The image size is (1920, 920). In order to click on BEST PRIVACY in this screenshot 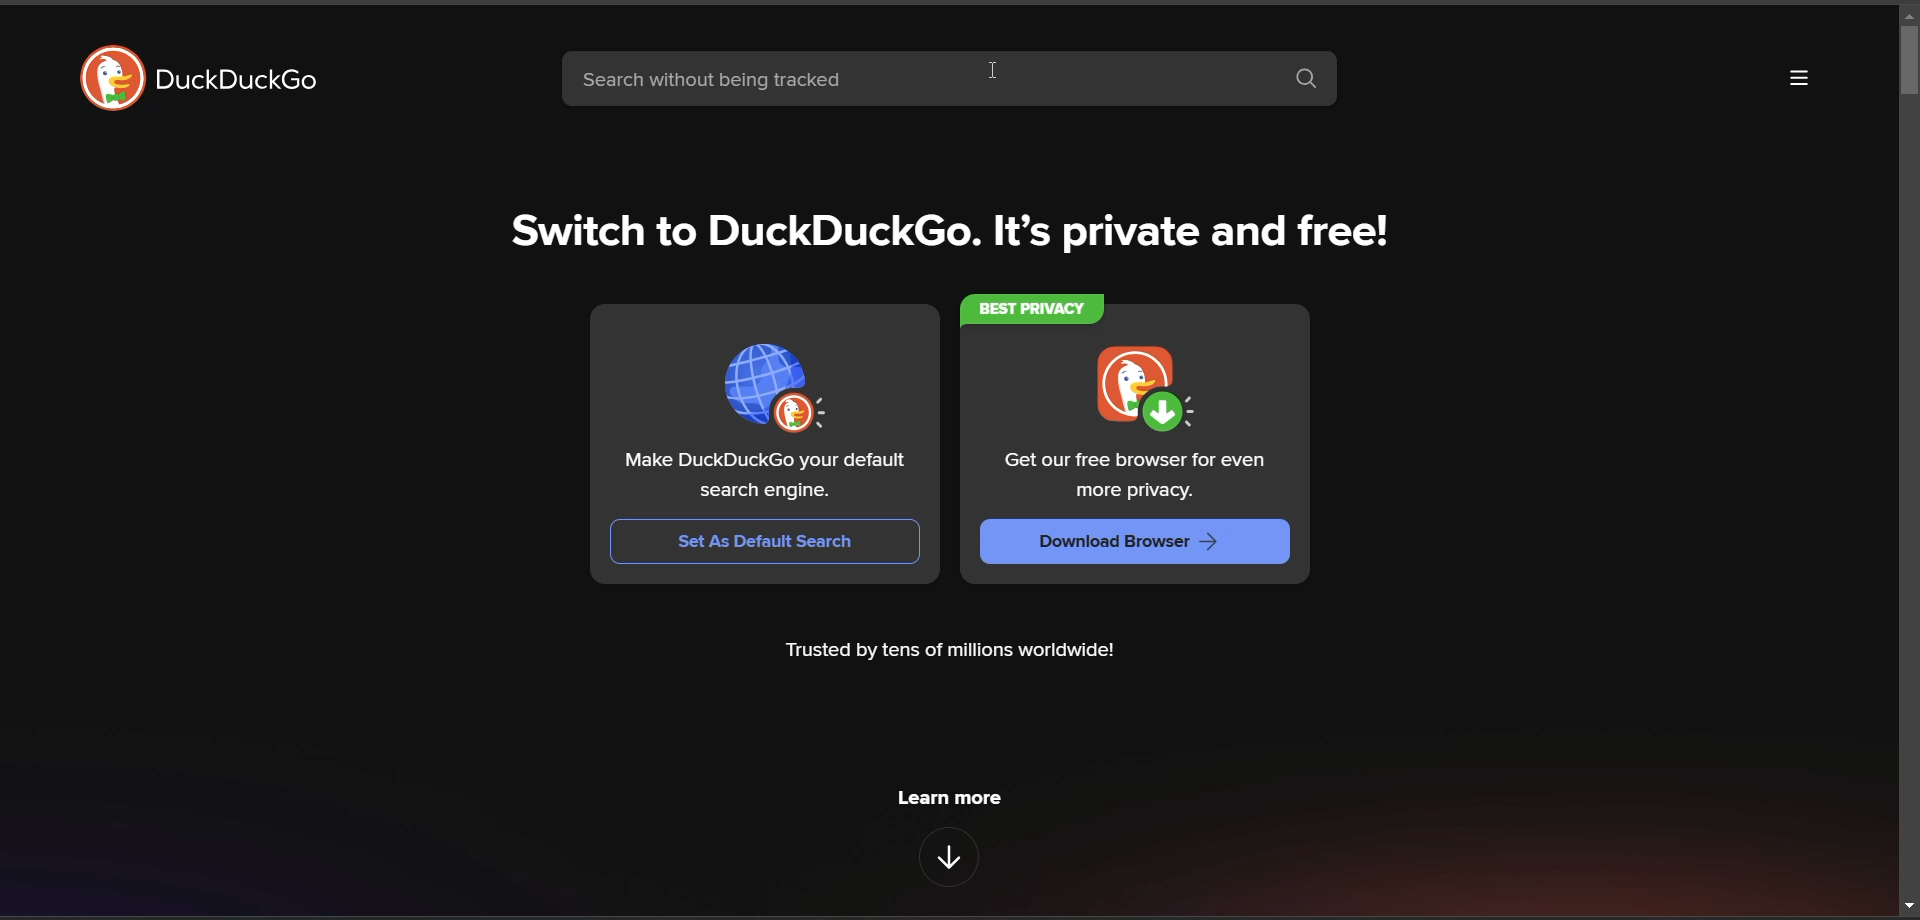, I will do `click(1036, 312)`.